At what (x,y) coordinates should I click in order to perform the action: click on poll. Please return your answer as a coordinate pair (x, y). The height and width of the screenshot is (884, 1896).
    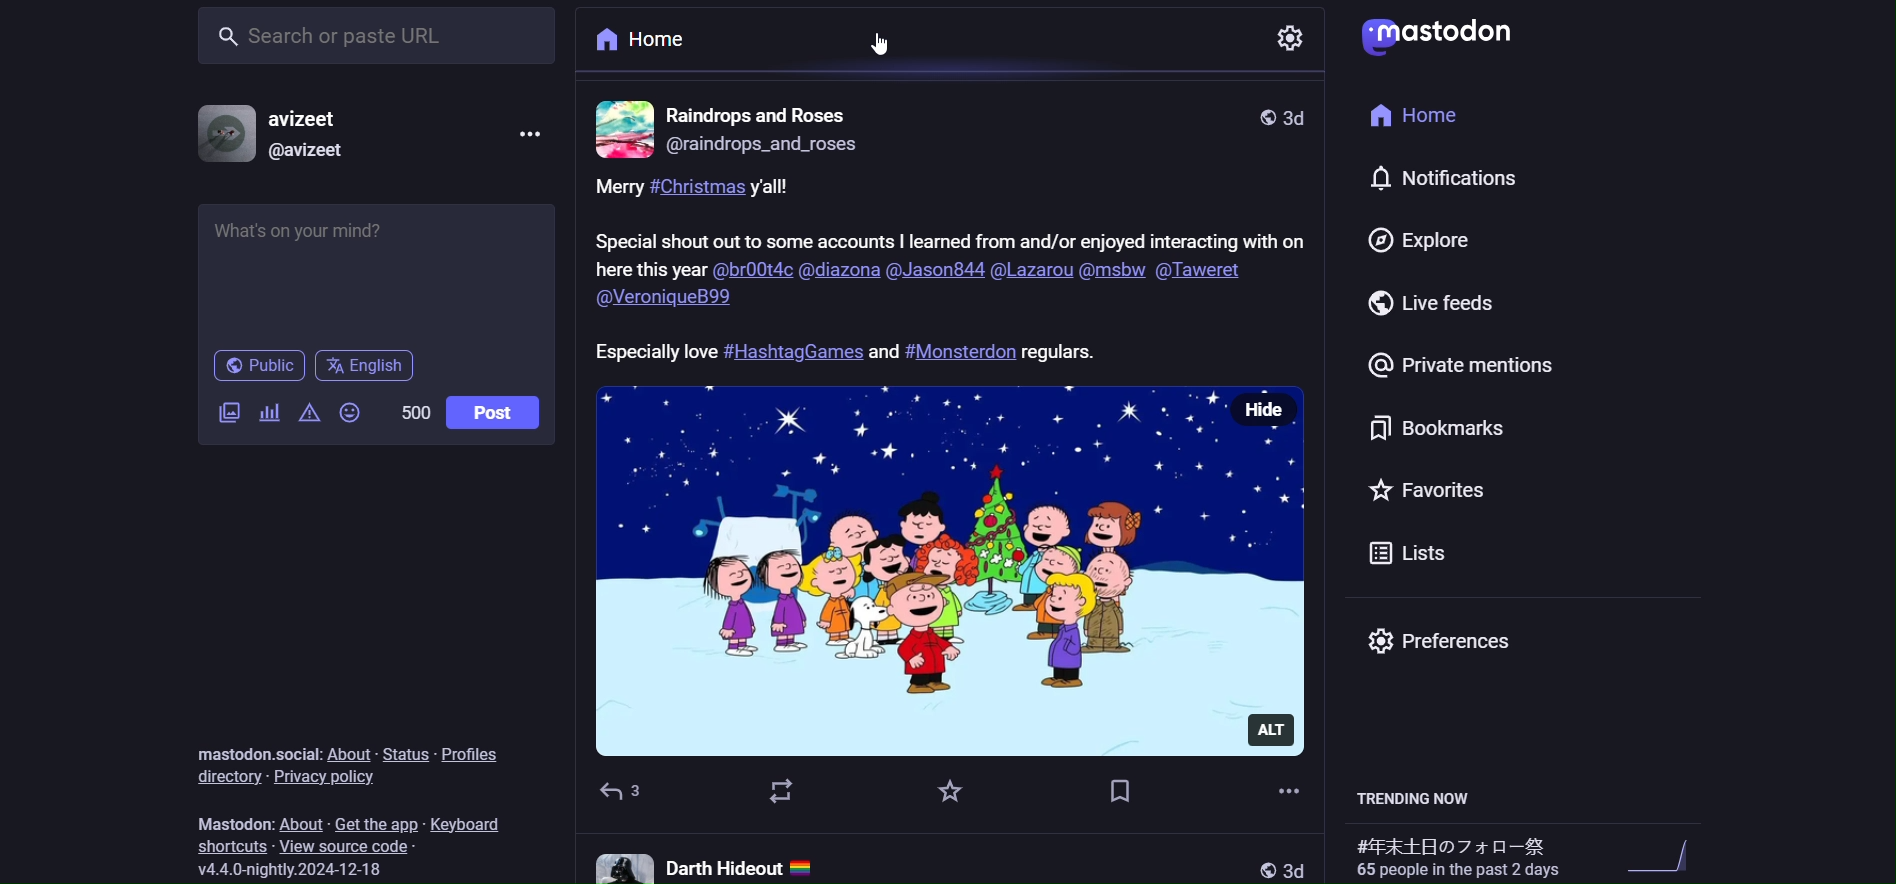
    Looking at the image, I should click on (267, 410).